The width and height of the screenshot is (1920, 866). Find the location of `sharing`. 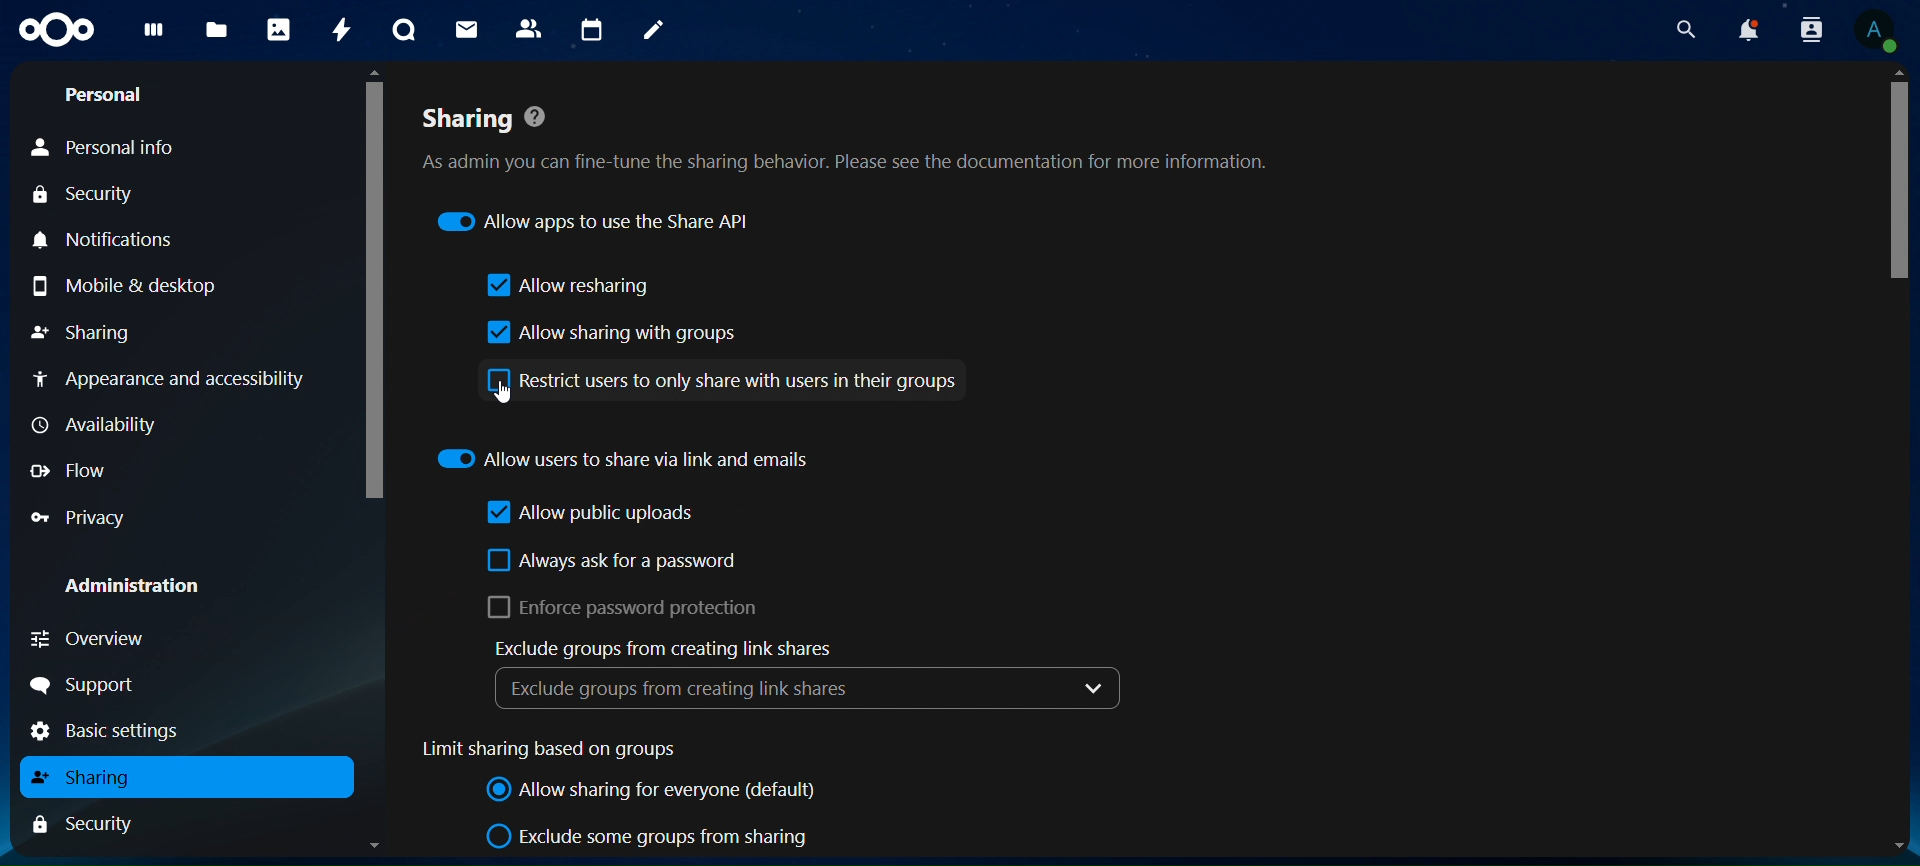

sharing is located at coordinates (91, 332).